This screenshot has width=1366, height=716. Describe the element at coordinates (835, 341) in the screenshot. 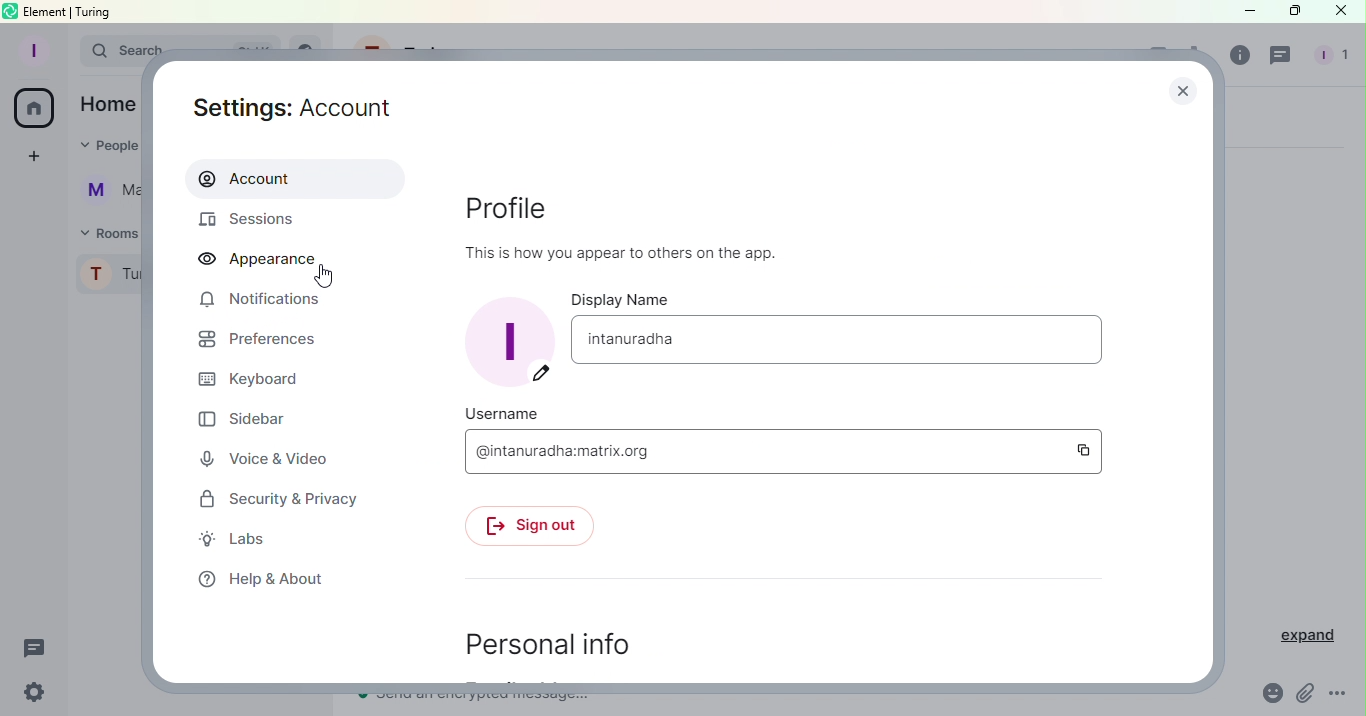

I see `Display name` at that location.